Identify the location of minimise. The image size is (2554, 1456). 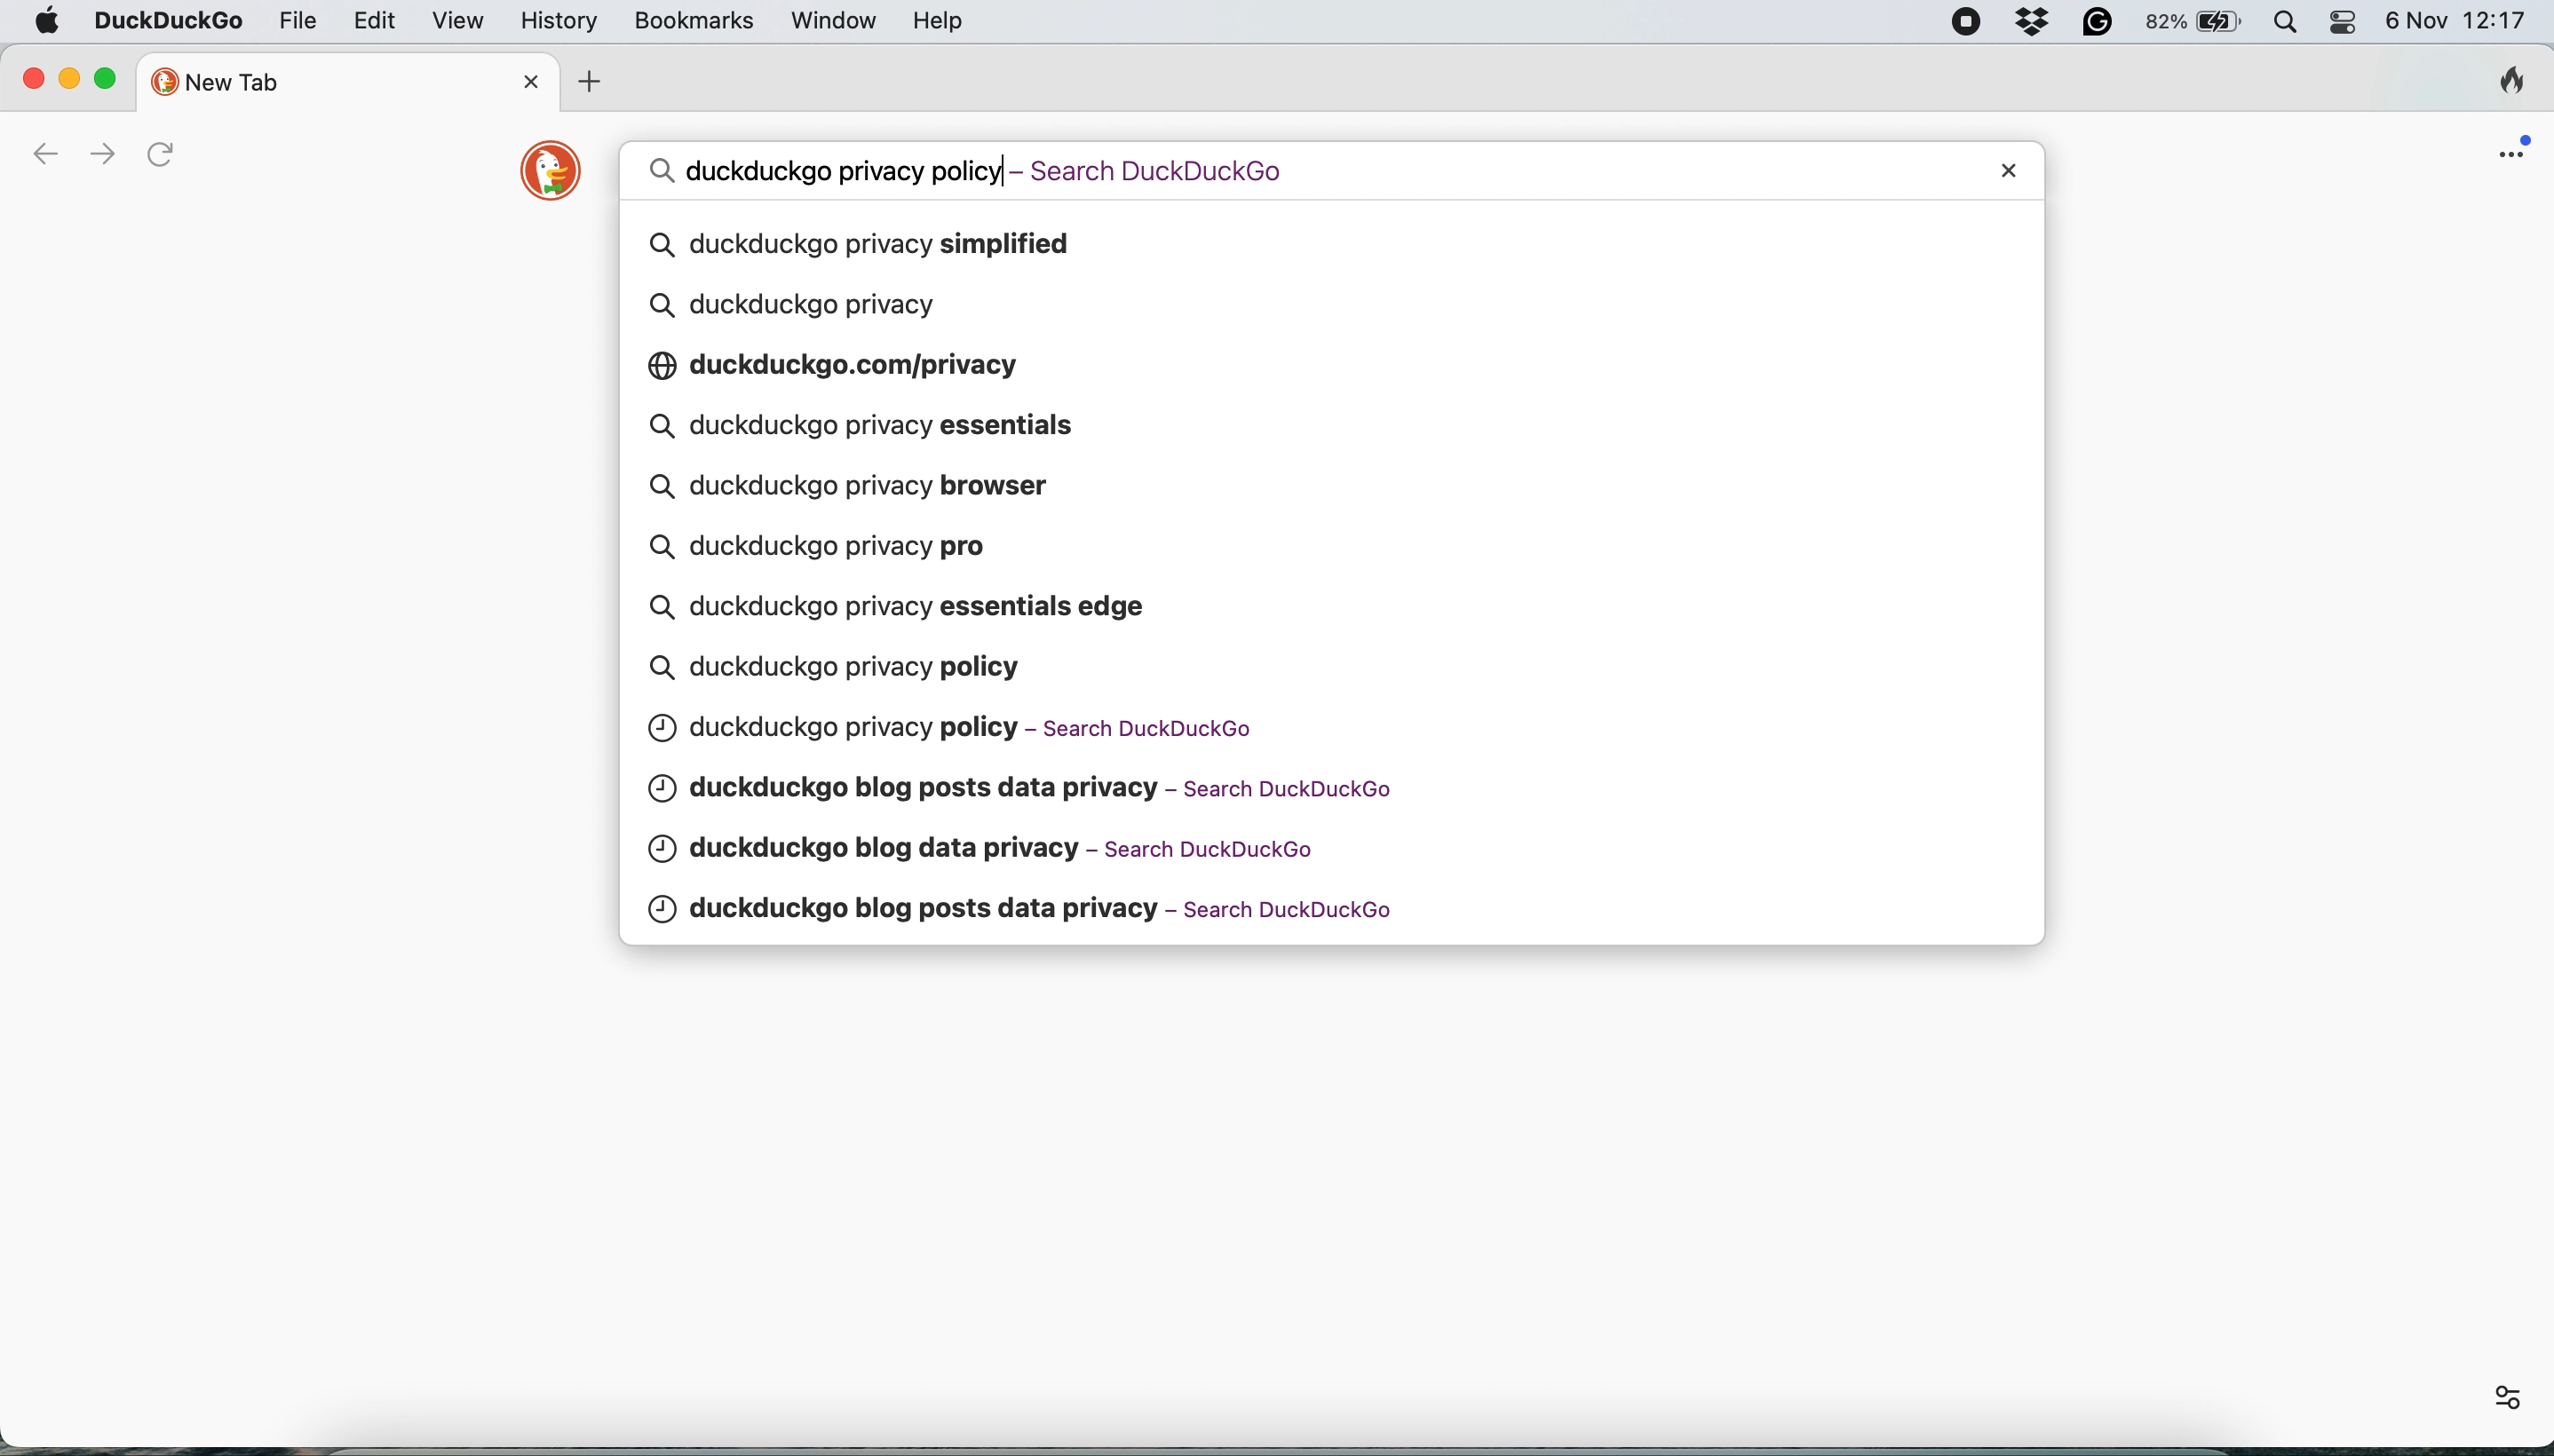
(68, 80).